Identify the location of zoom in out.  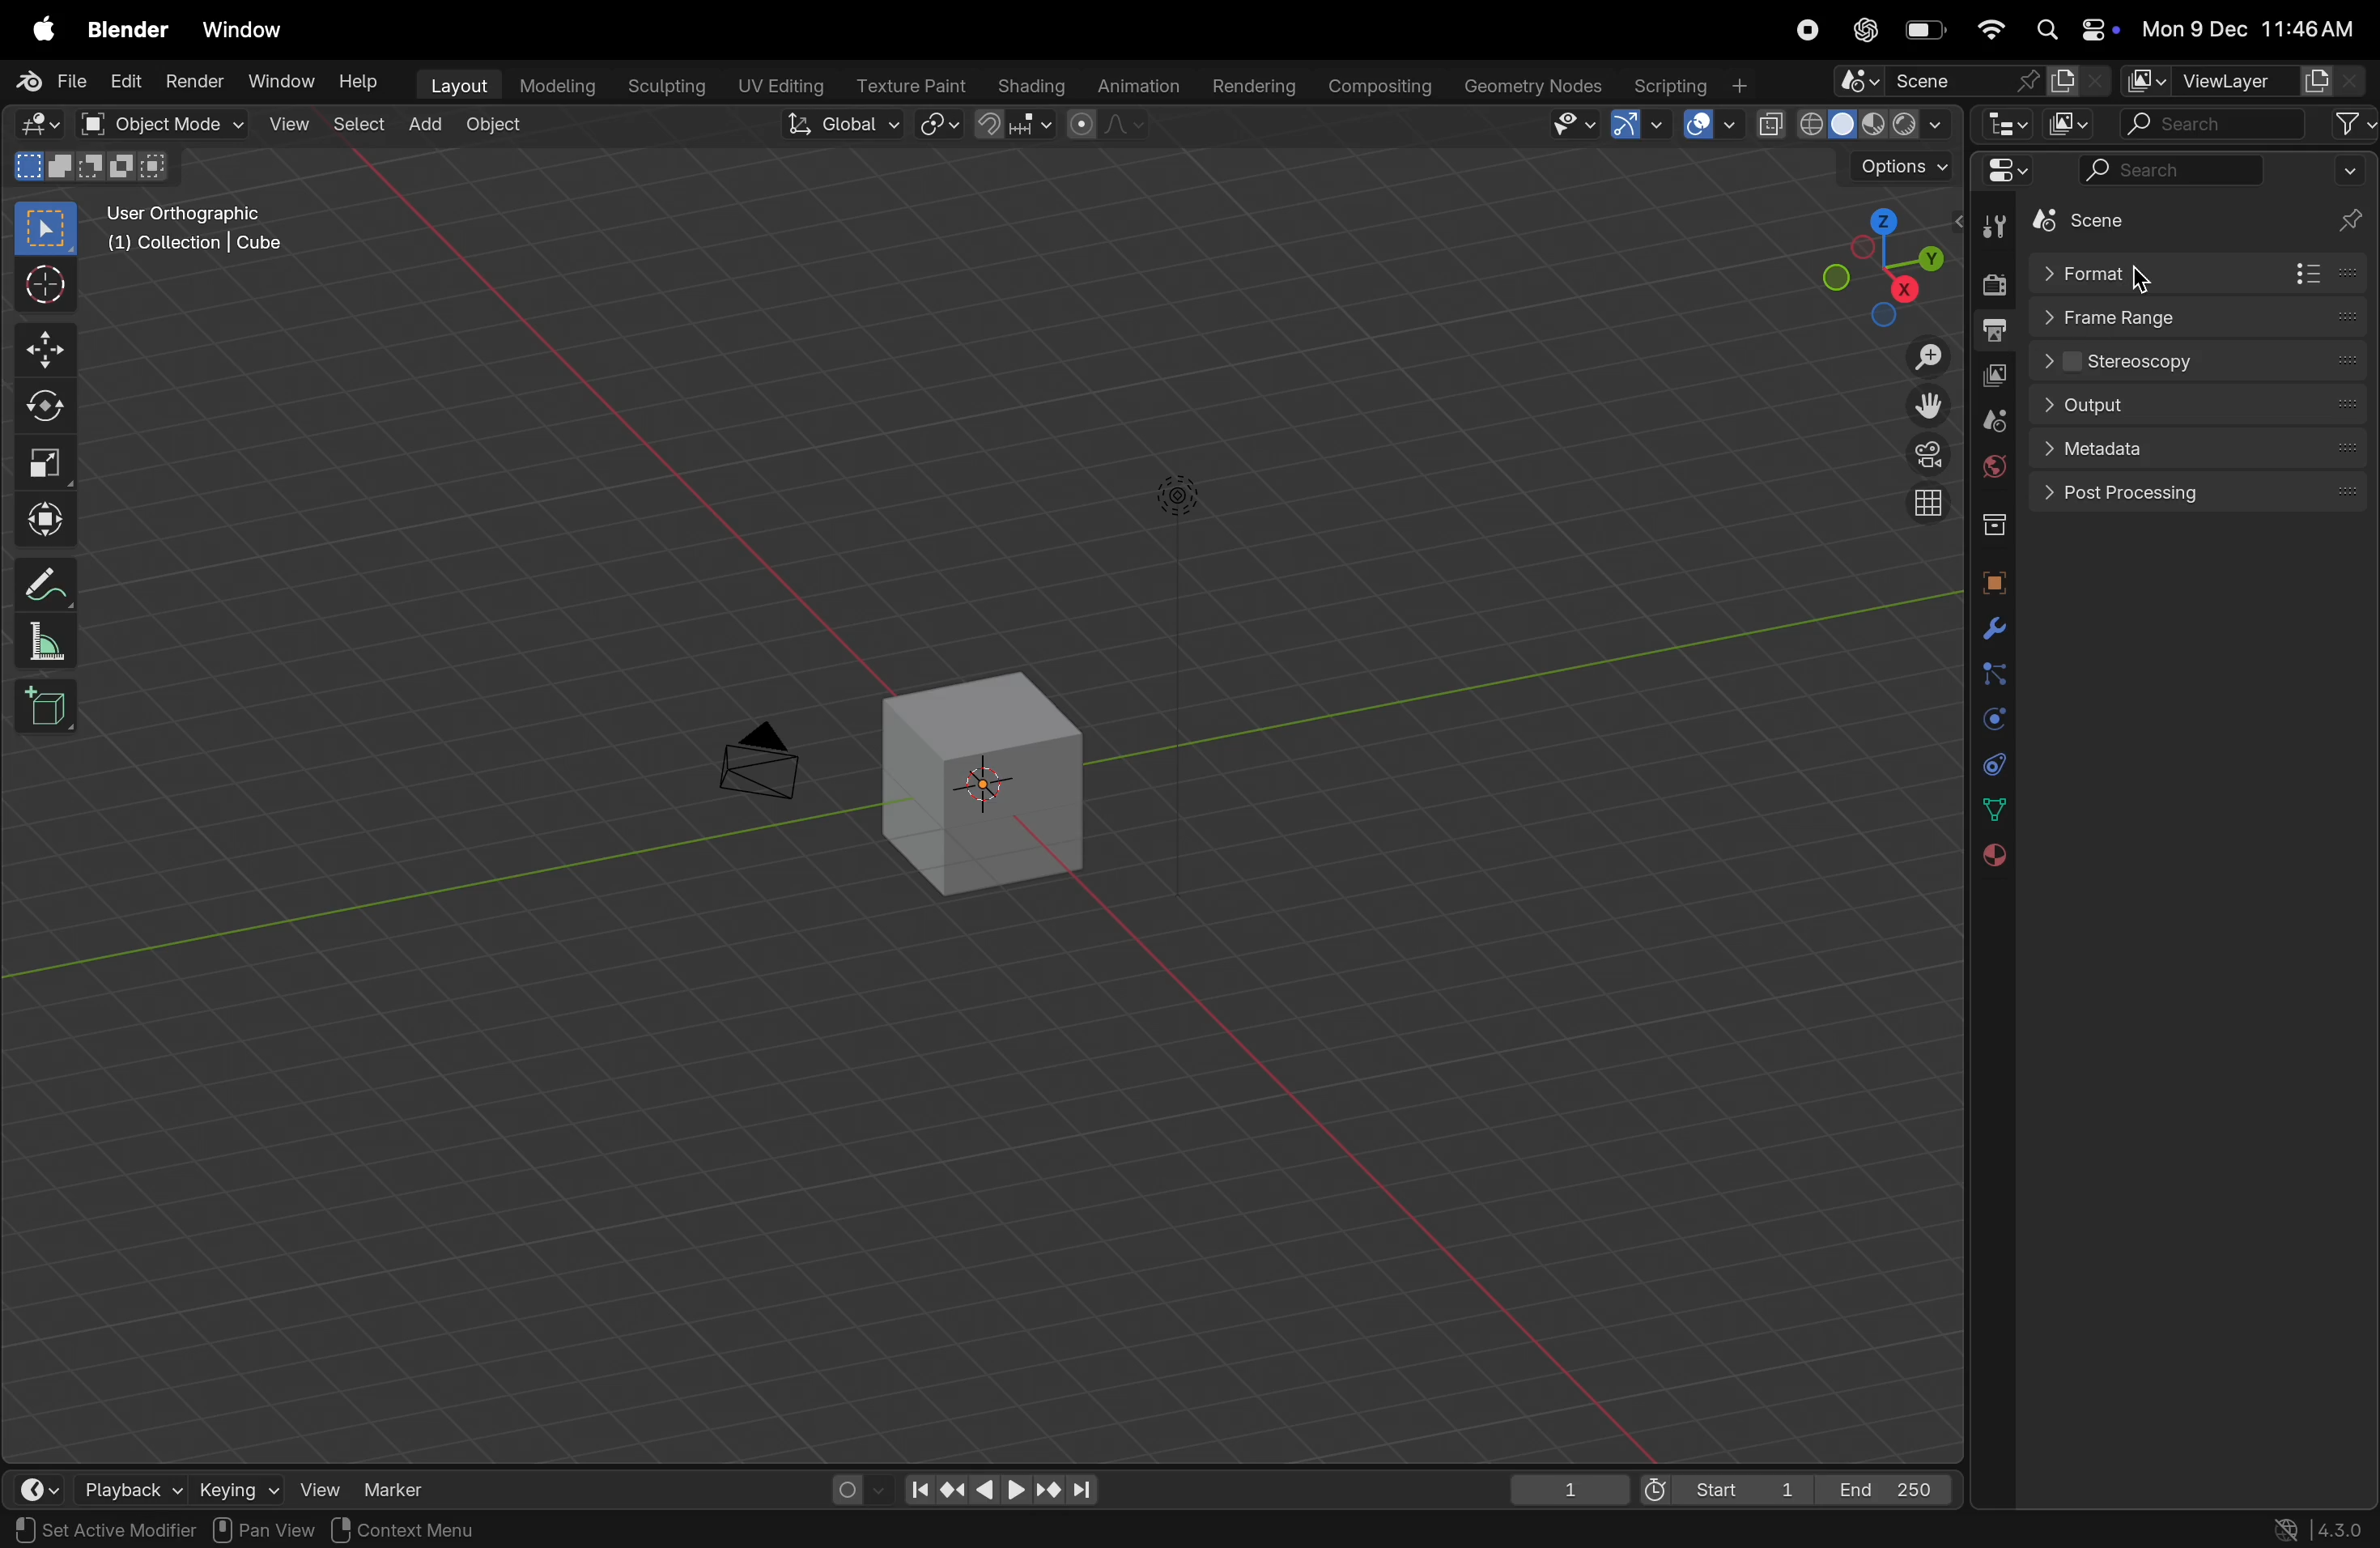
(1919, 358).